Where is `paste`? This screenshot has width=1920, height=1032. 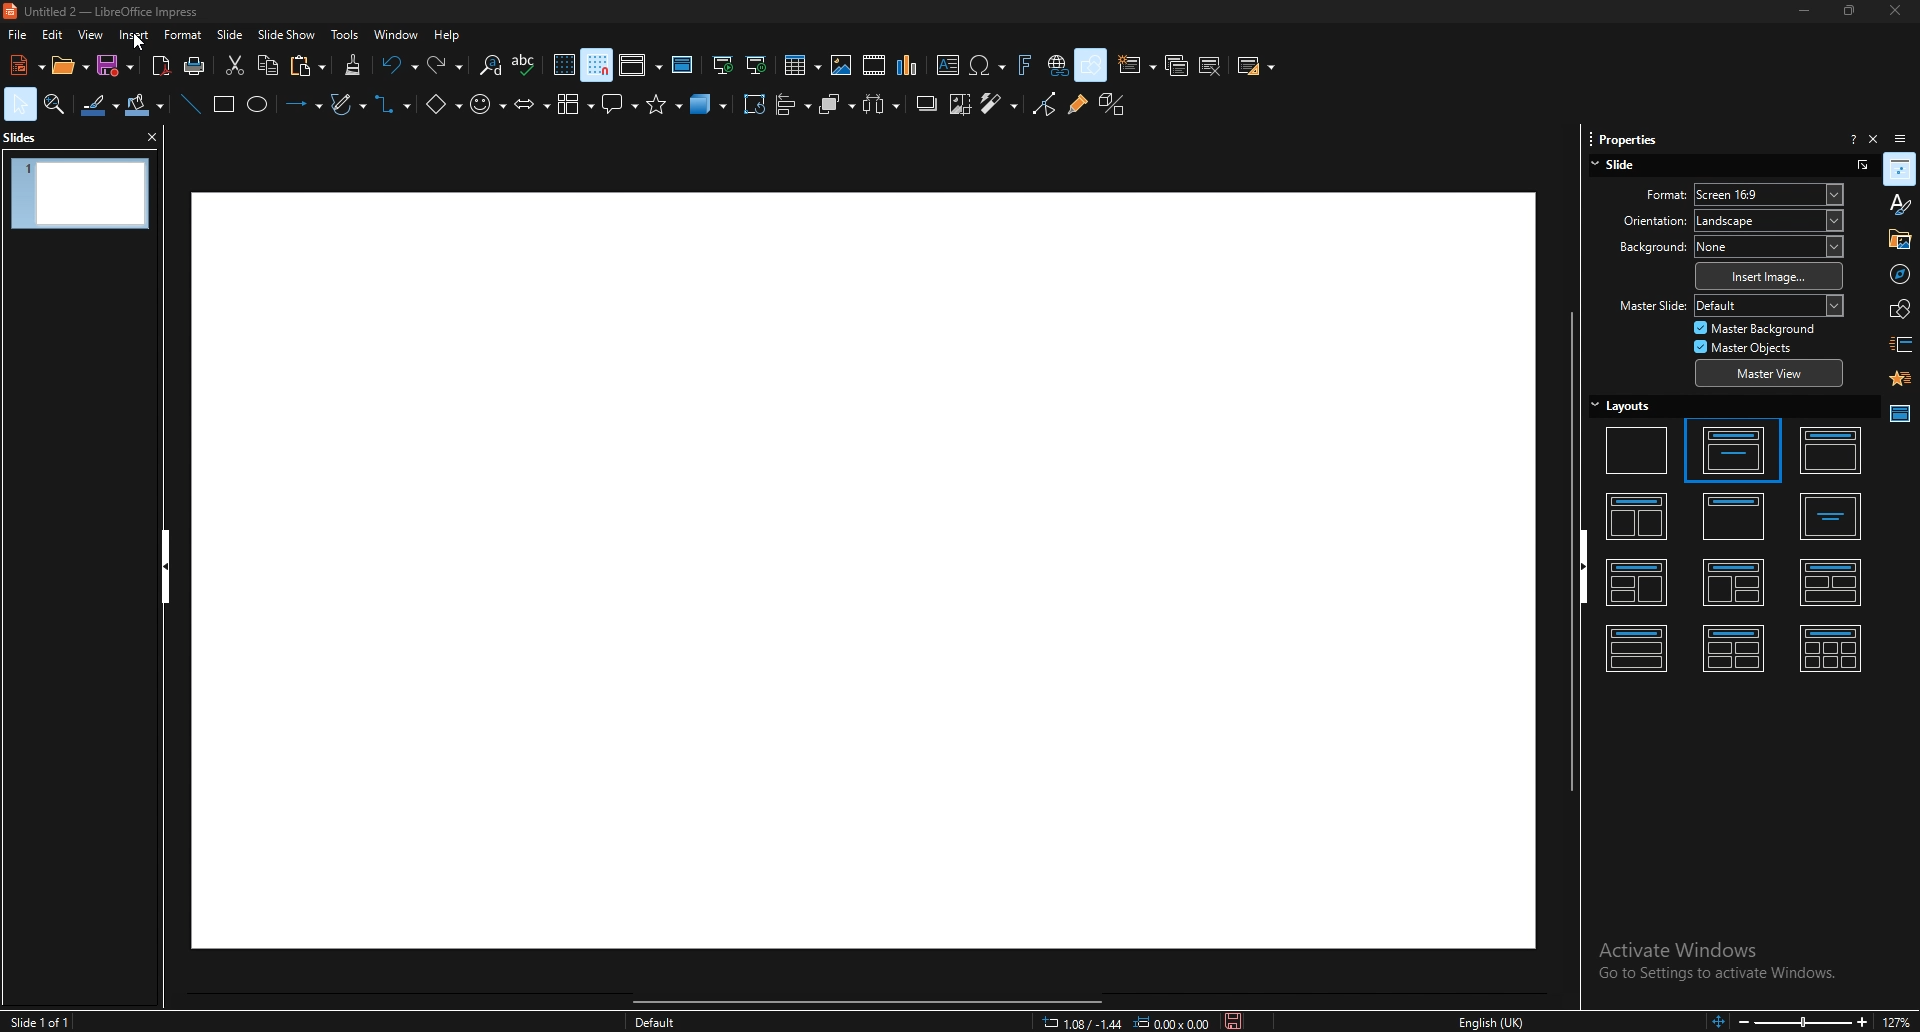 paste is located at coordinates (311, 66).